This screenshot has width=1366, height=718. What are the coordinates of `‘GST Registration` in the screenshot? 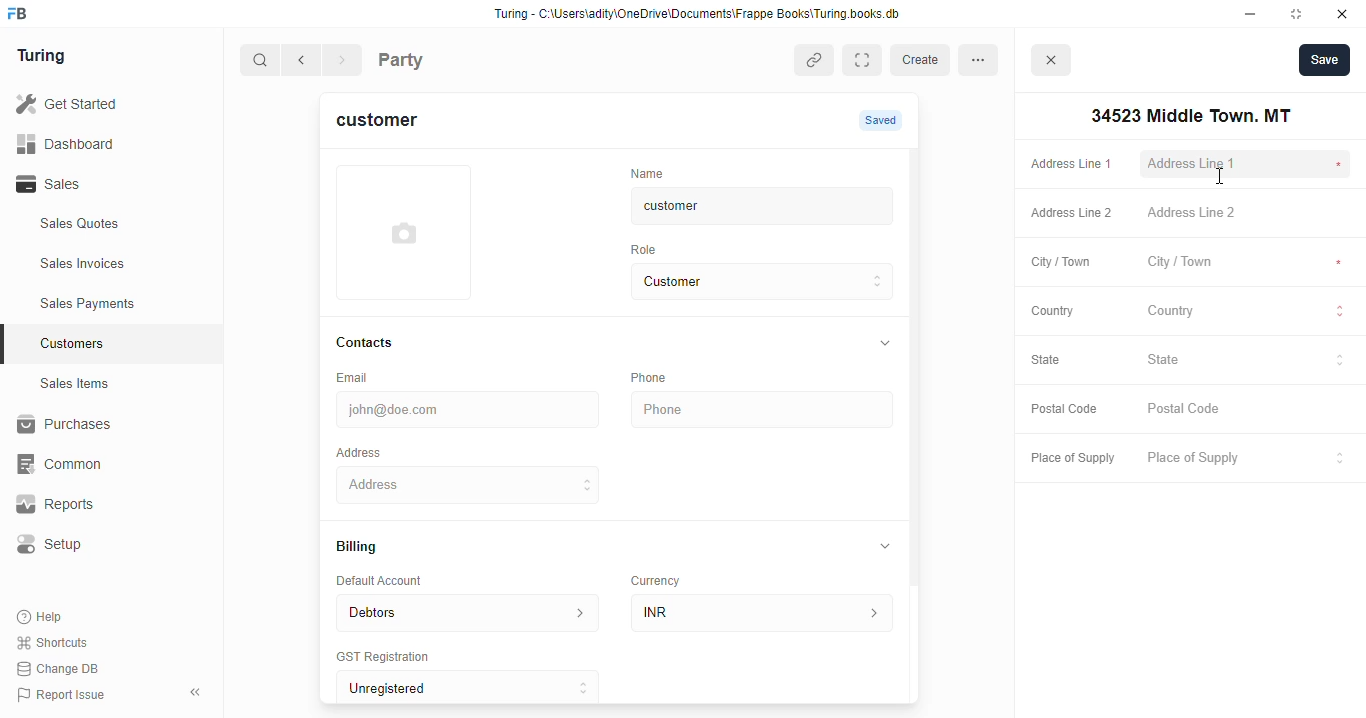 It's located at (390, 658).